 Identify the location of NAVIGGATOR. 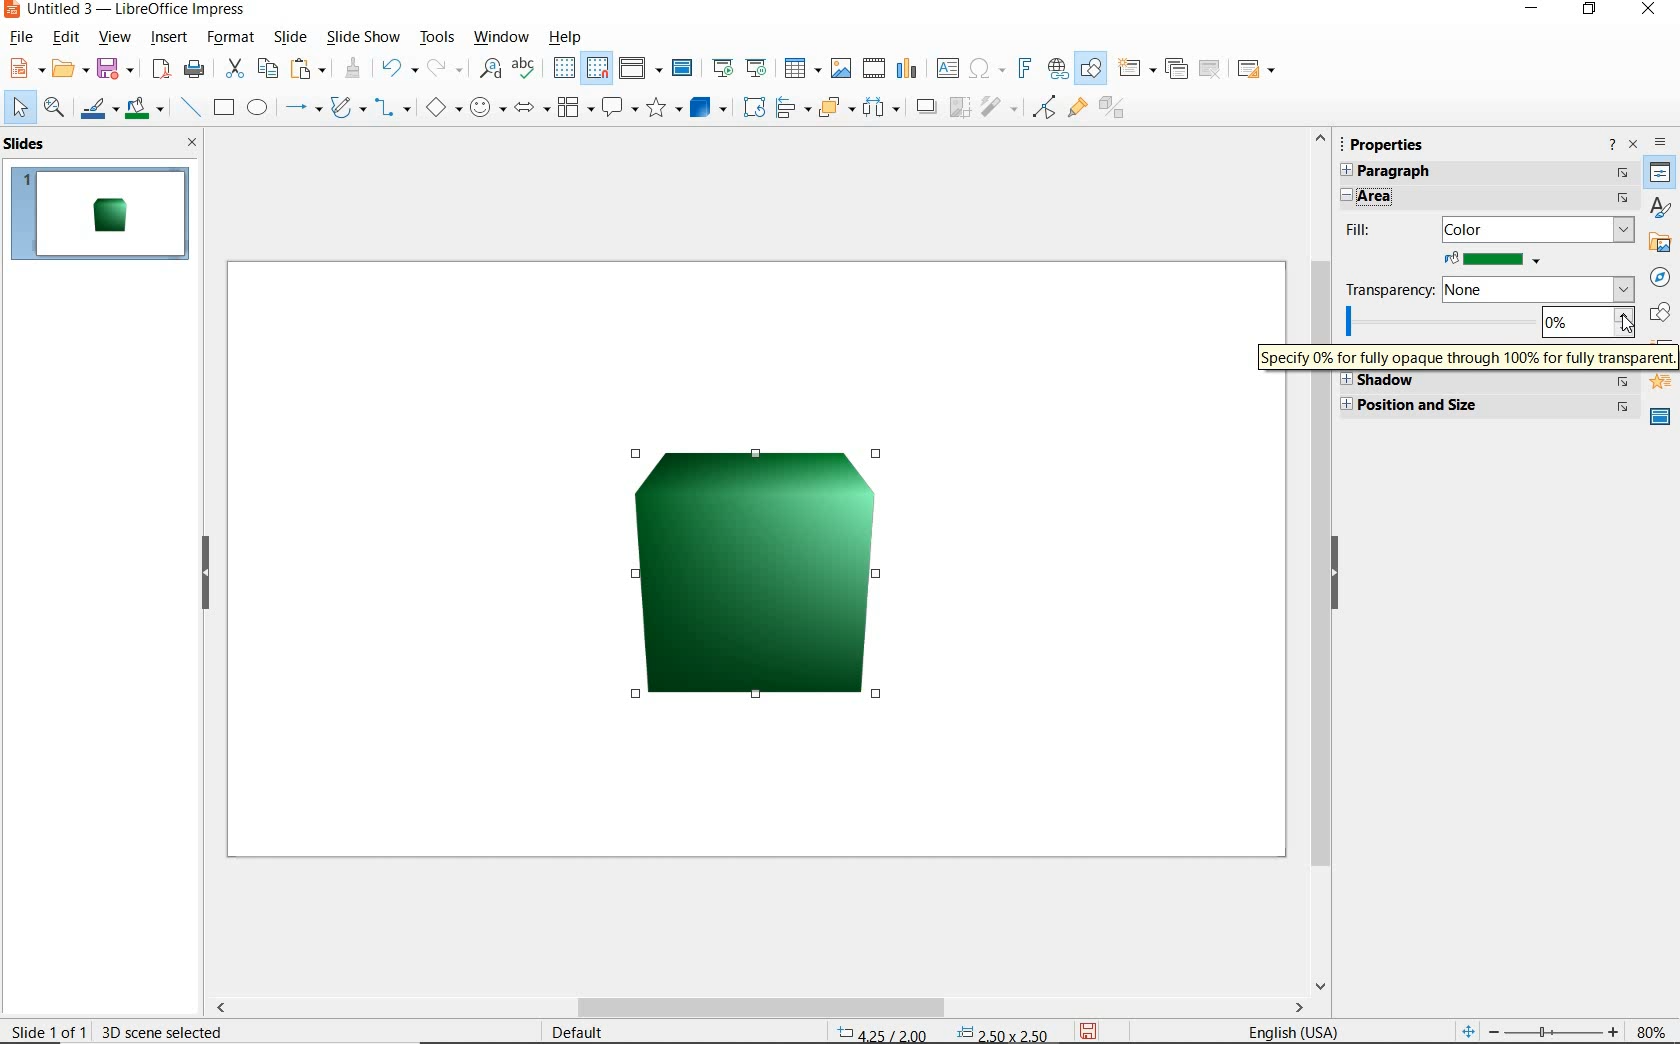
(1661, 278).